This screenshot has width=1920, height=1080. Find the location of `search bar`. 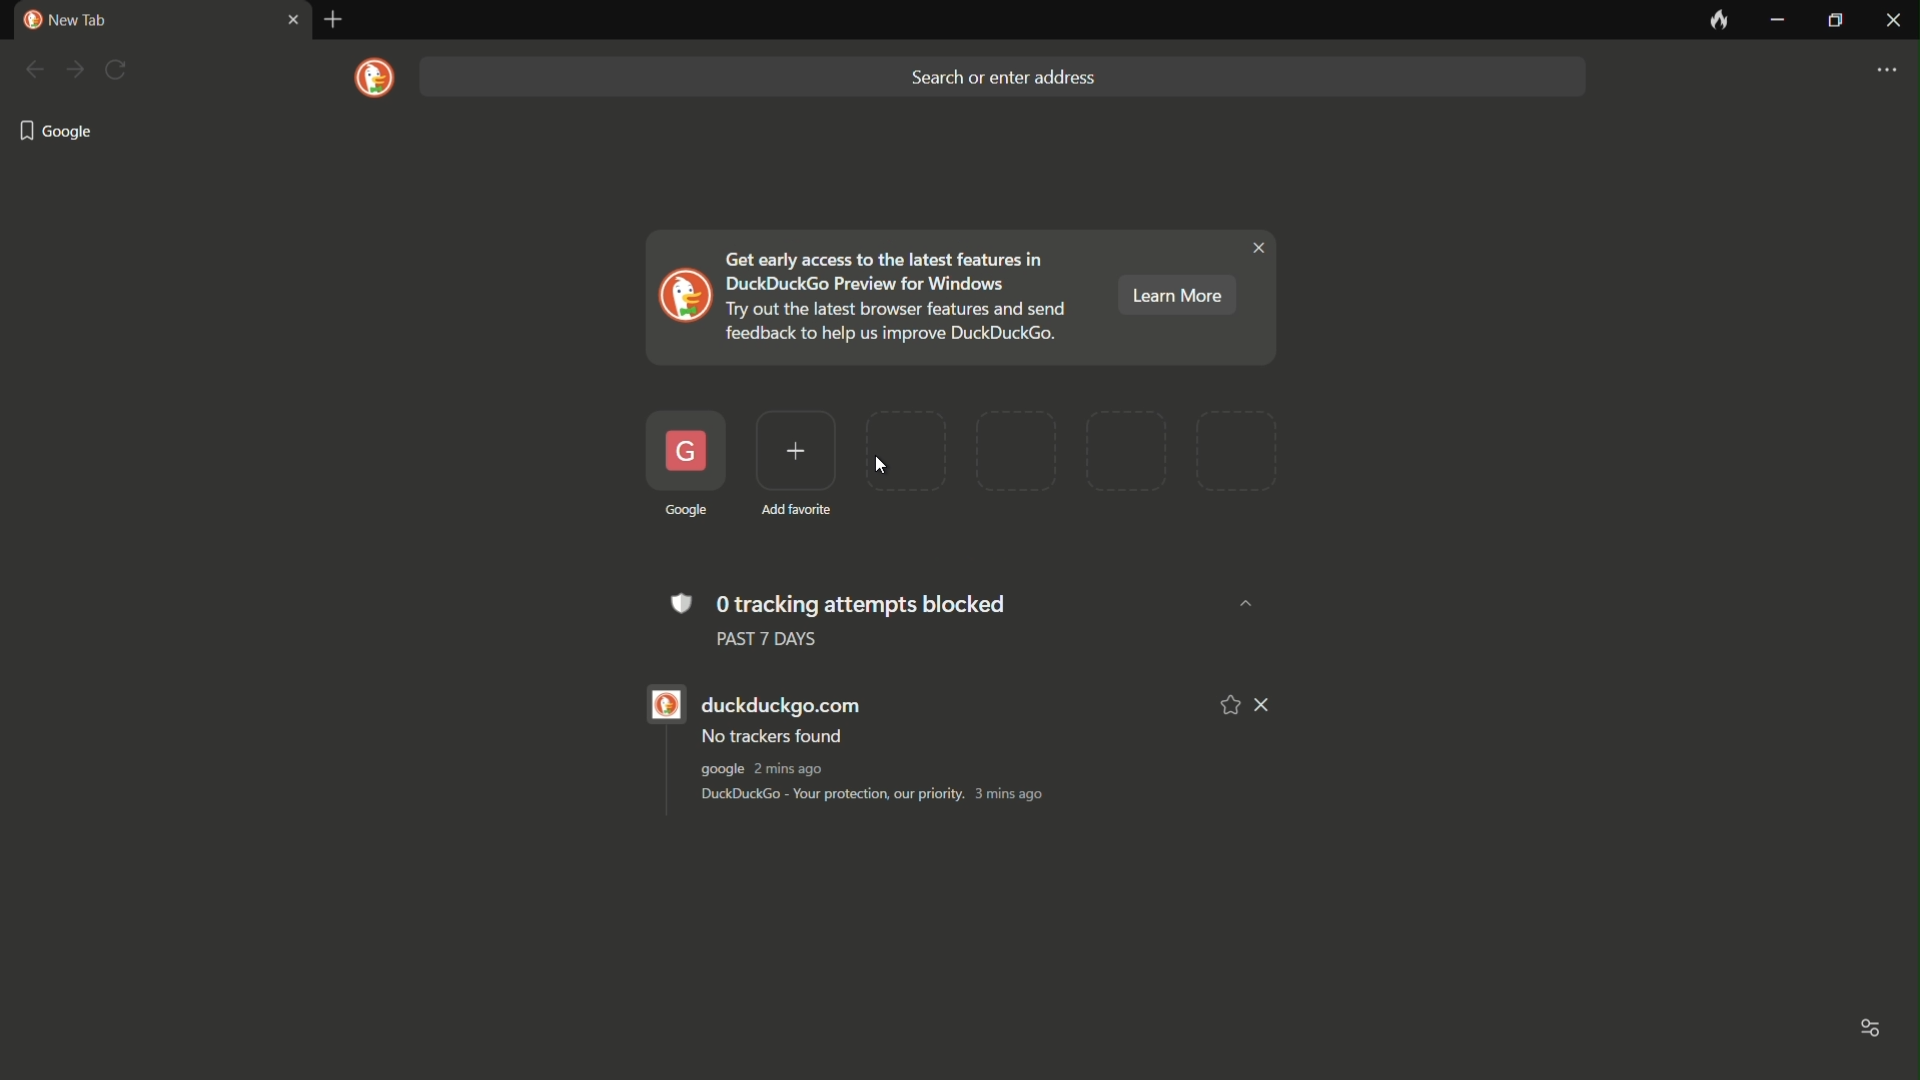

search bar is located at coordinates (1000, 77).